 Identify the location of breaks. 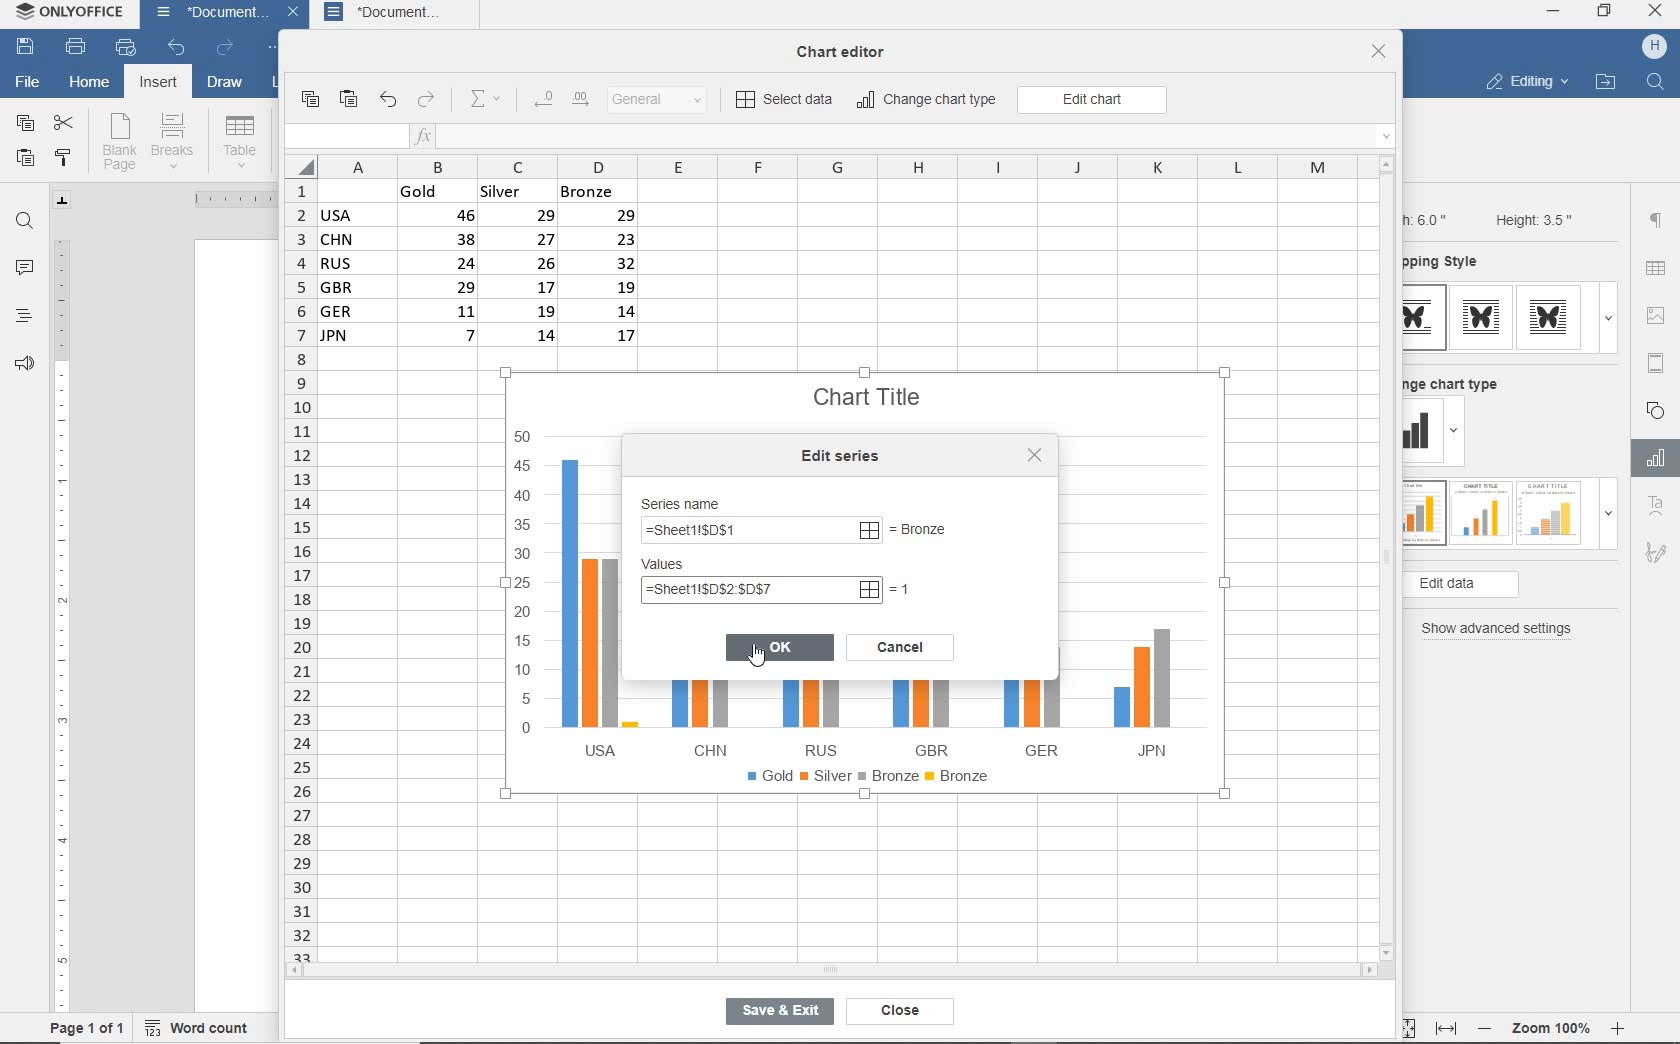
(176, 141).